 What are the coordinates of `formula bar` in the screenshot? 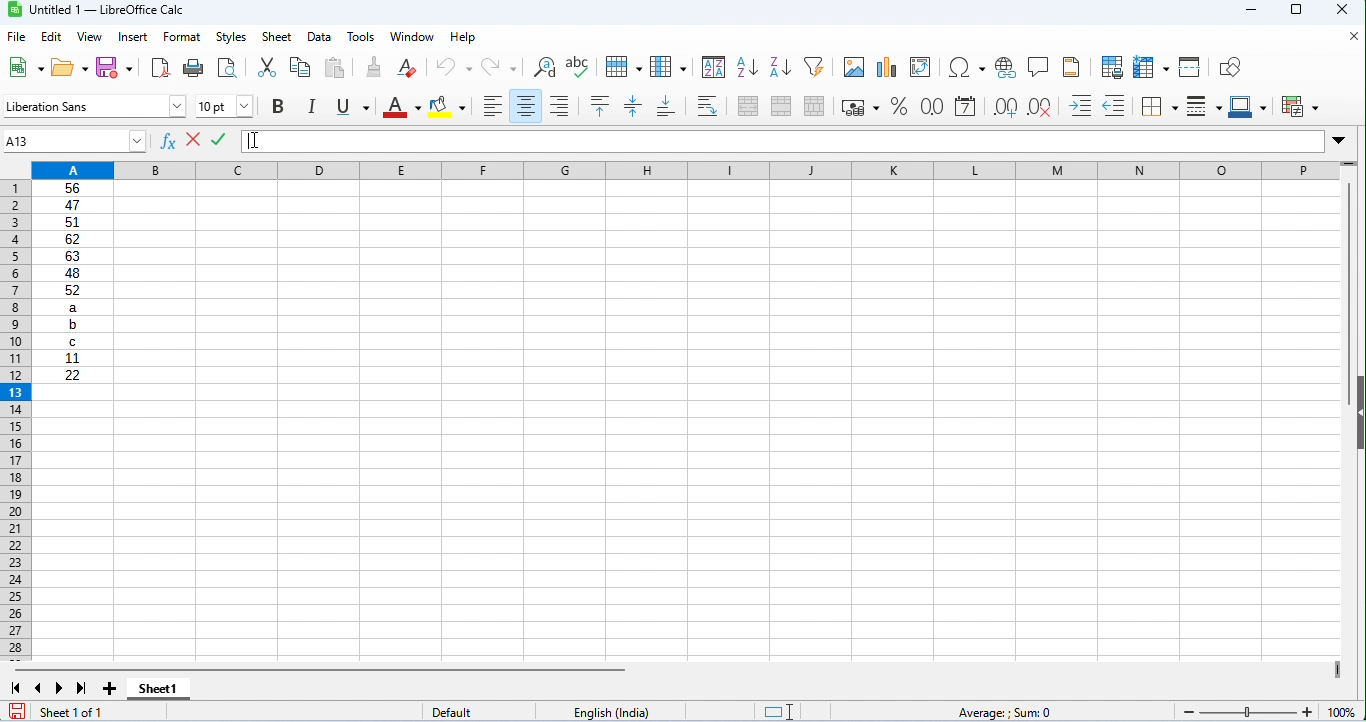 It's located at (795, 141).